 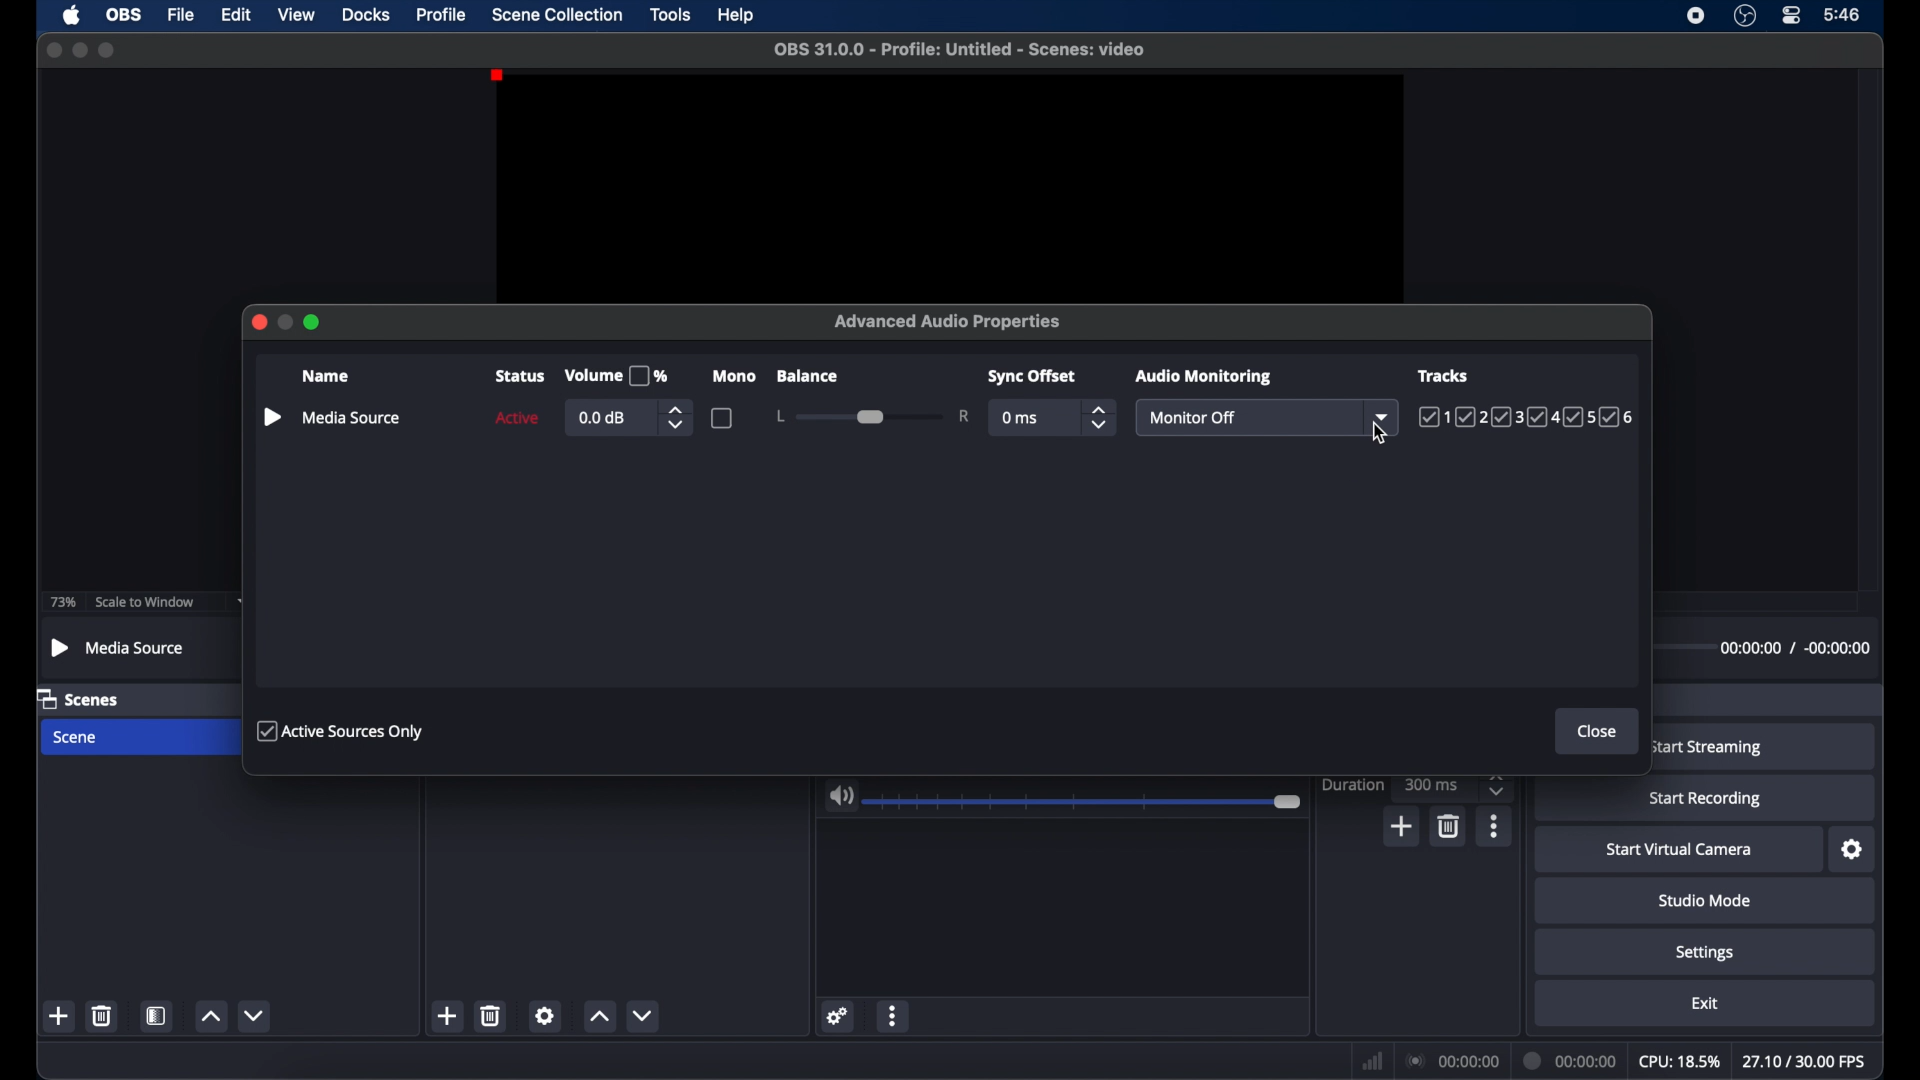 I want to click on exit, so click(x=1705, y=1003).